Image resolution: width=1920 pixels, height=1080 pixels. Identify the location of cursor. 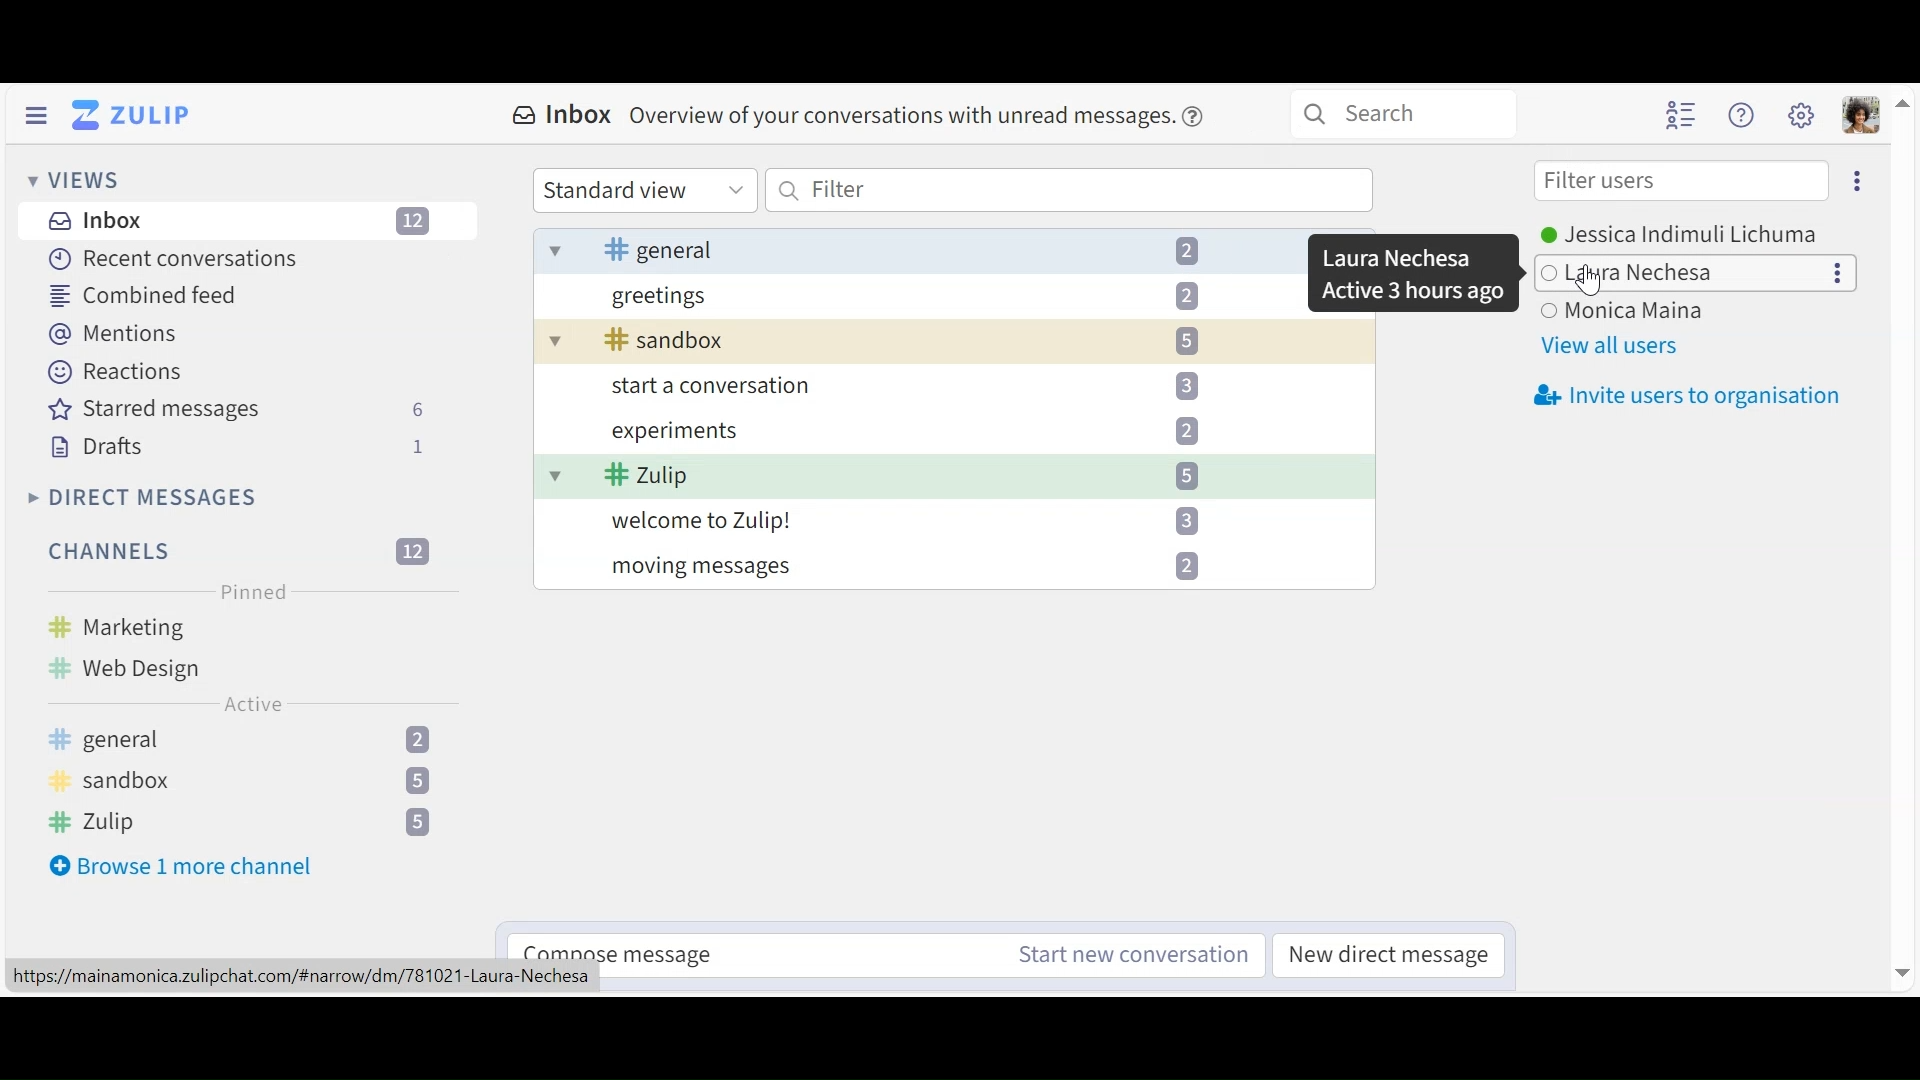
(1599, 286).